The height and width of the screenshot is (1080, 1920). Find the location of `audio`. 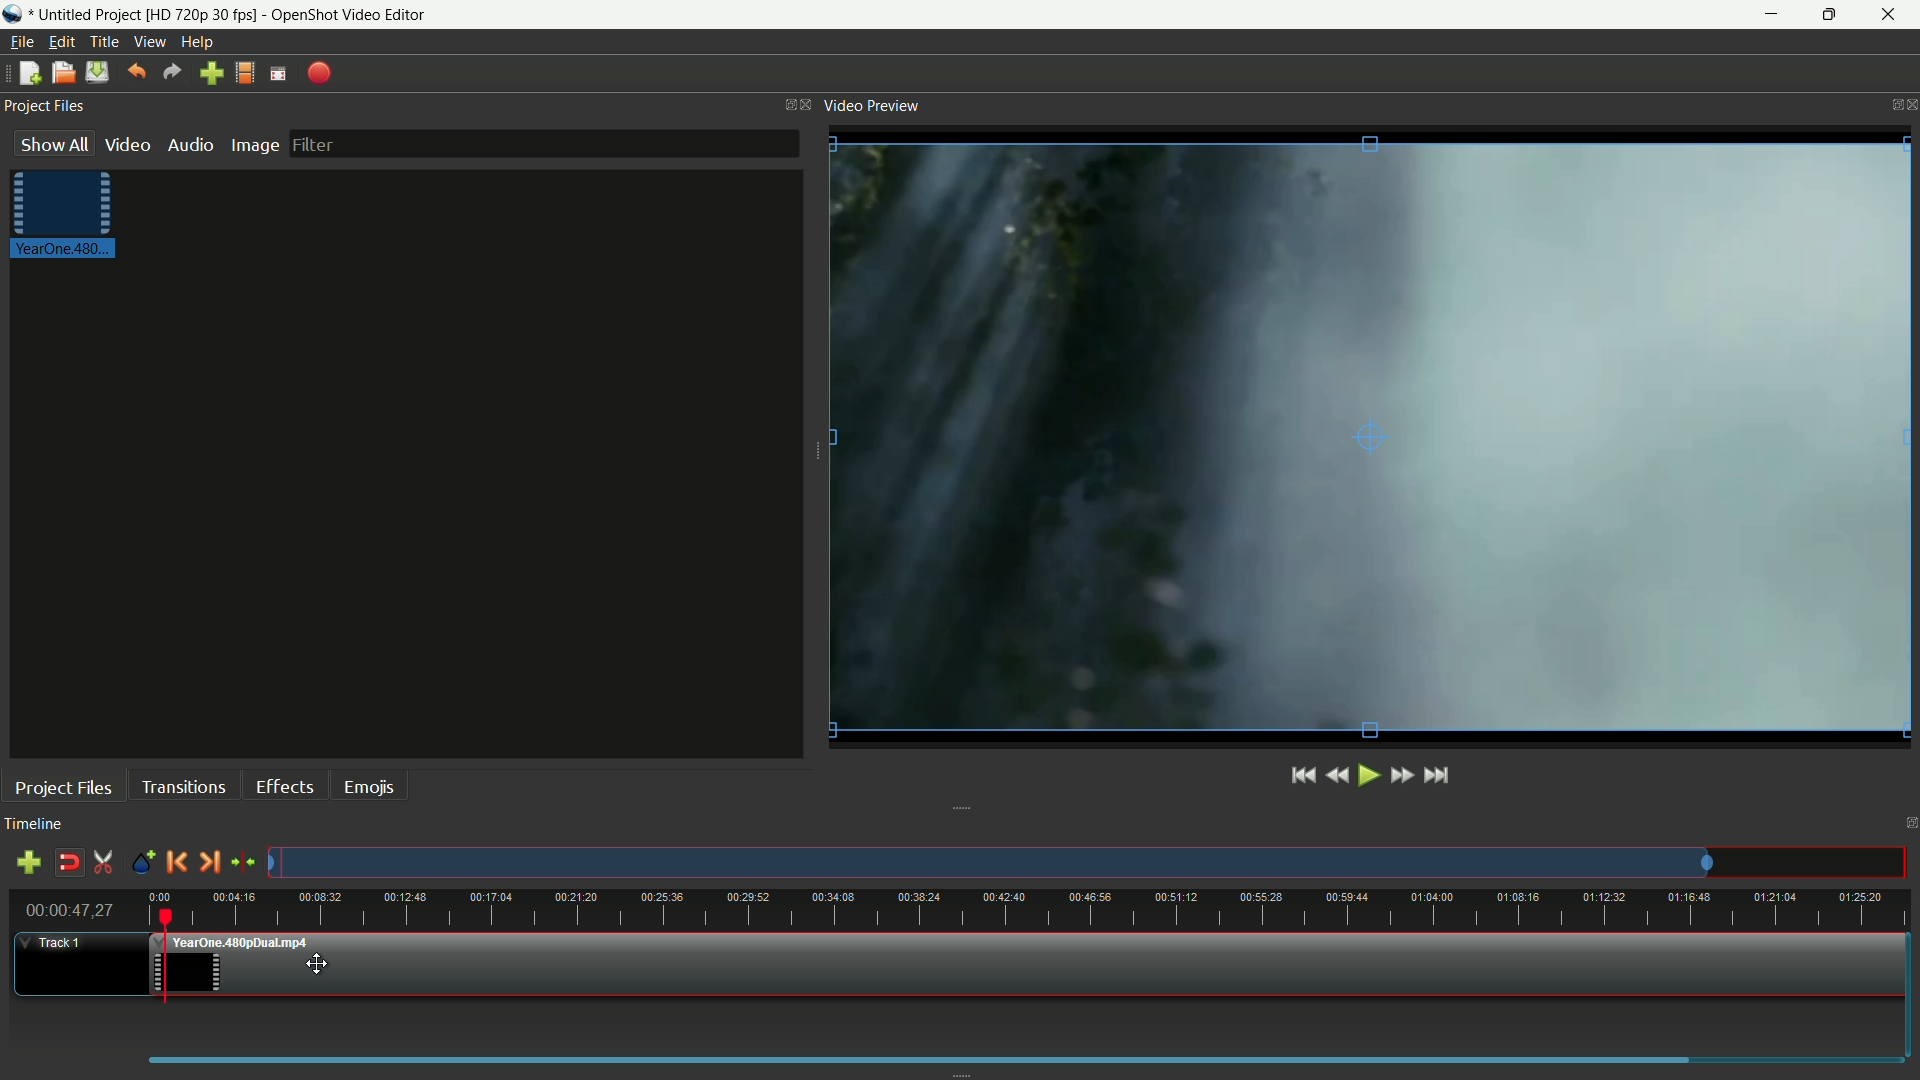

audio is located at coordinates (189, 144).